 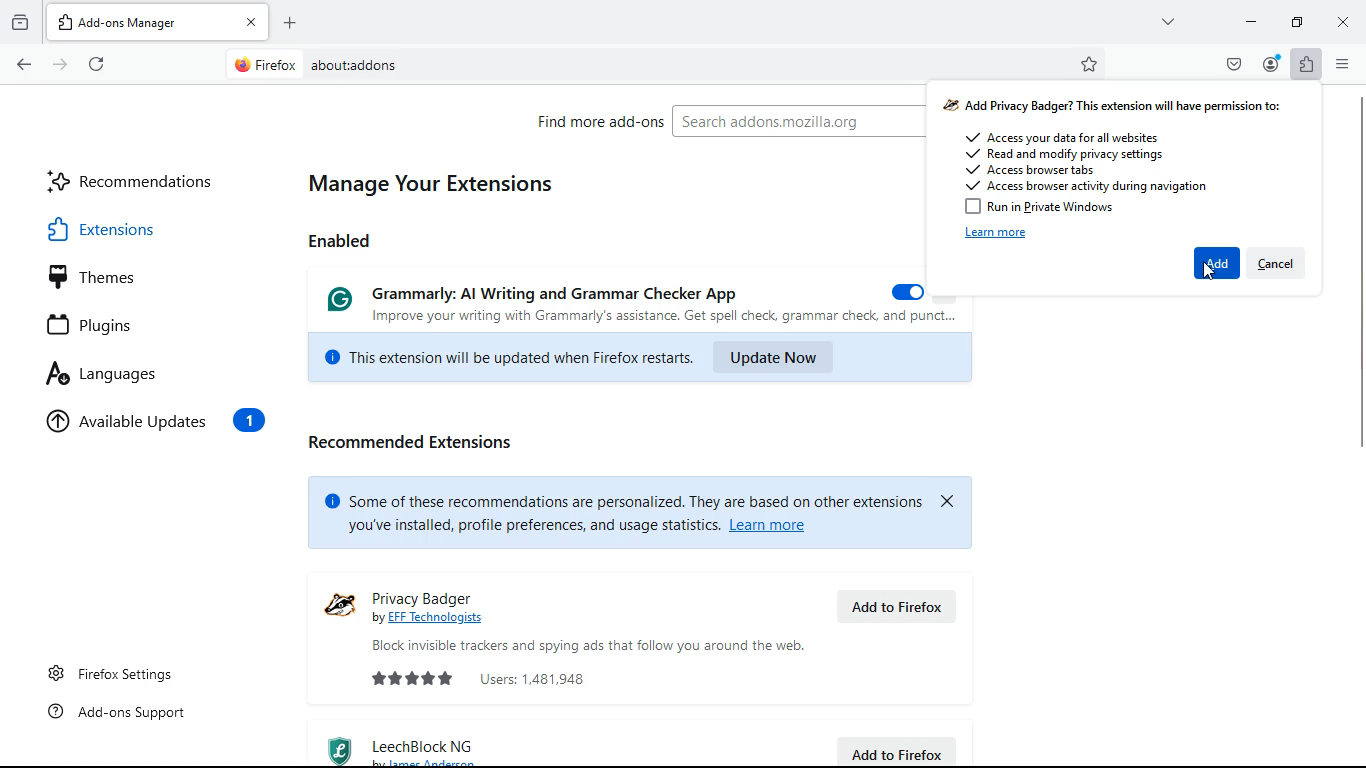 What do you see at coordinates (1357, 399) in the screenshot?
I see `scroll bar` at bounding box center [1357, 399].